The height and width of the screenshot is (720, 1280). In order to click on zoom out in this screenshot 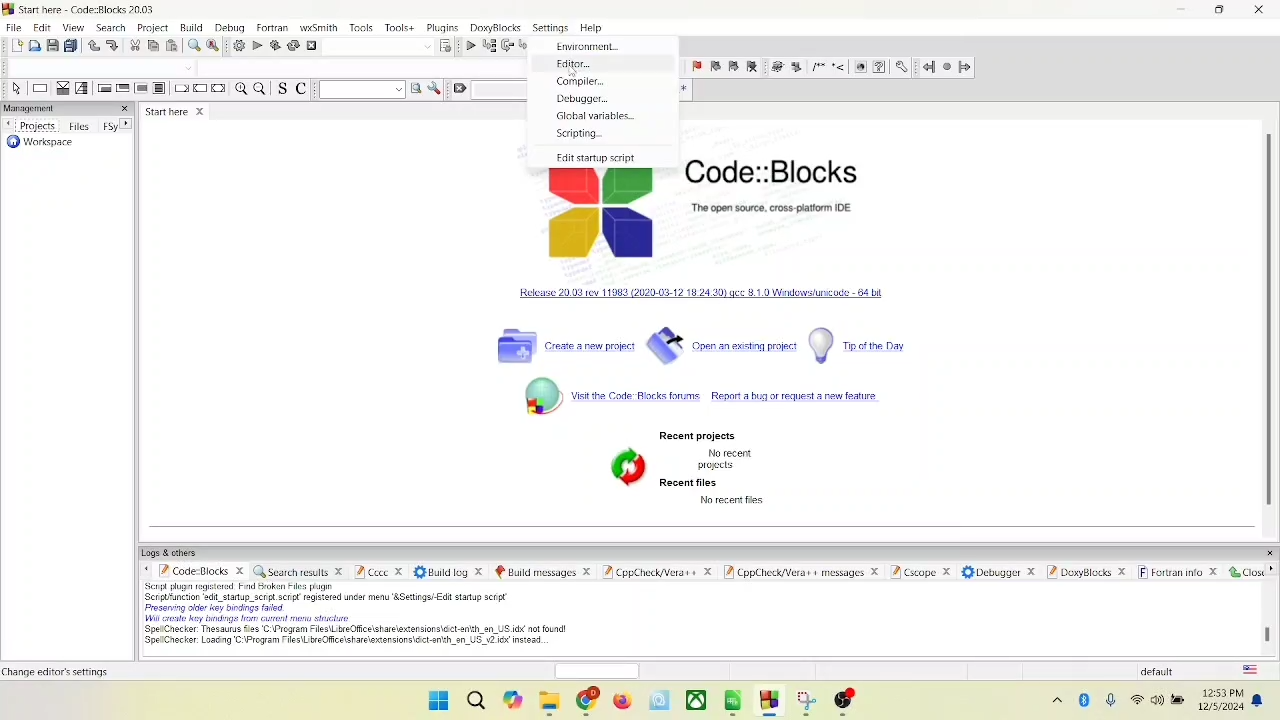, I will do `click(259, 88)`.